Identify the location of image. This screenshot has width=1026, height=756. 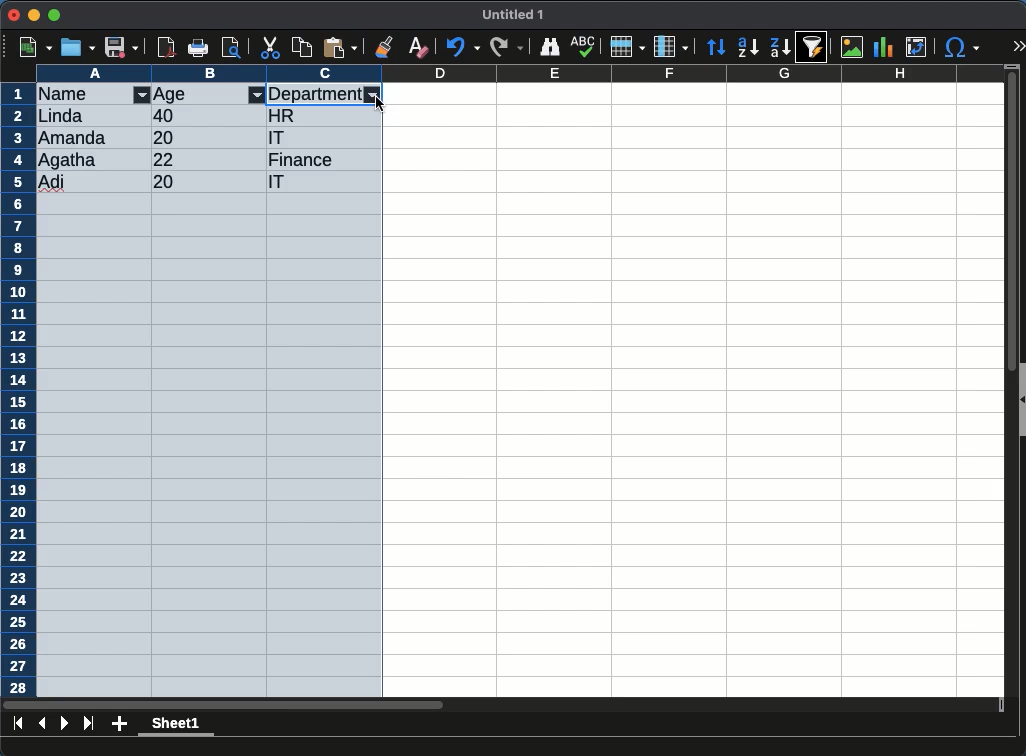
(851, 49).